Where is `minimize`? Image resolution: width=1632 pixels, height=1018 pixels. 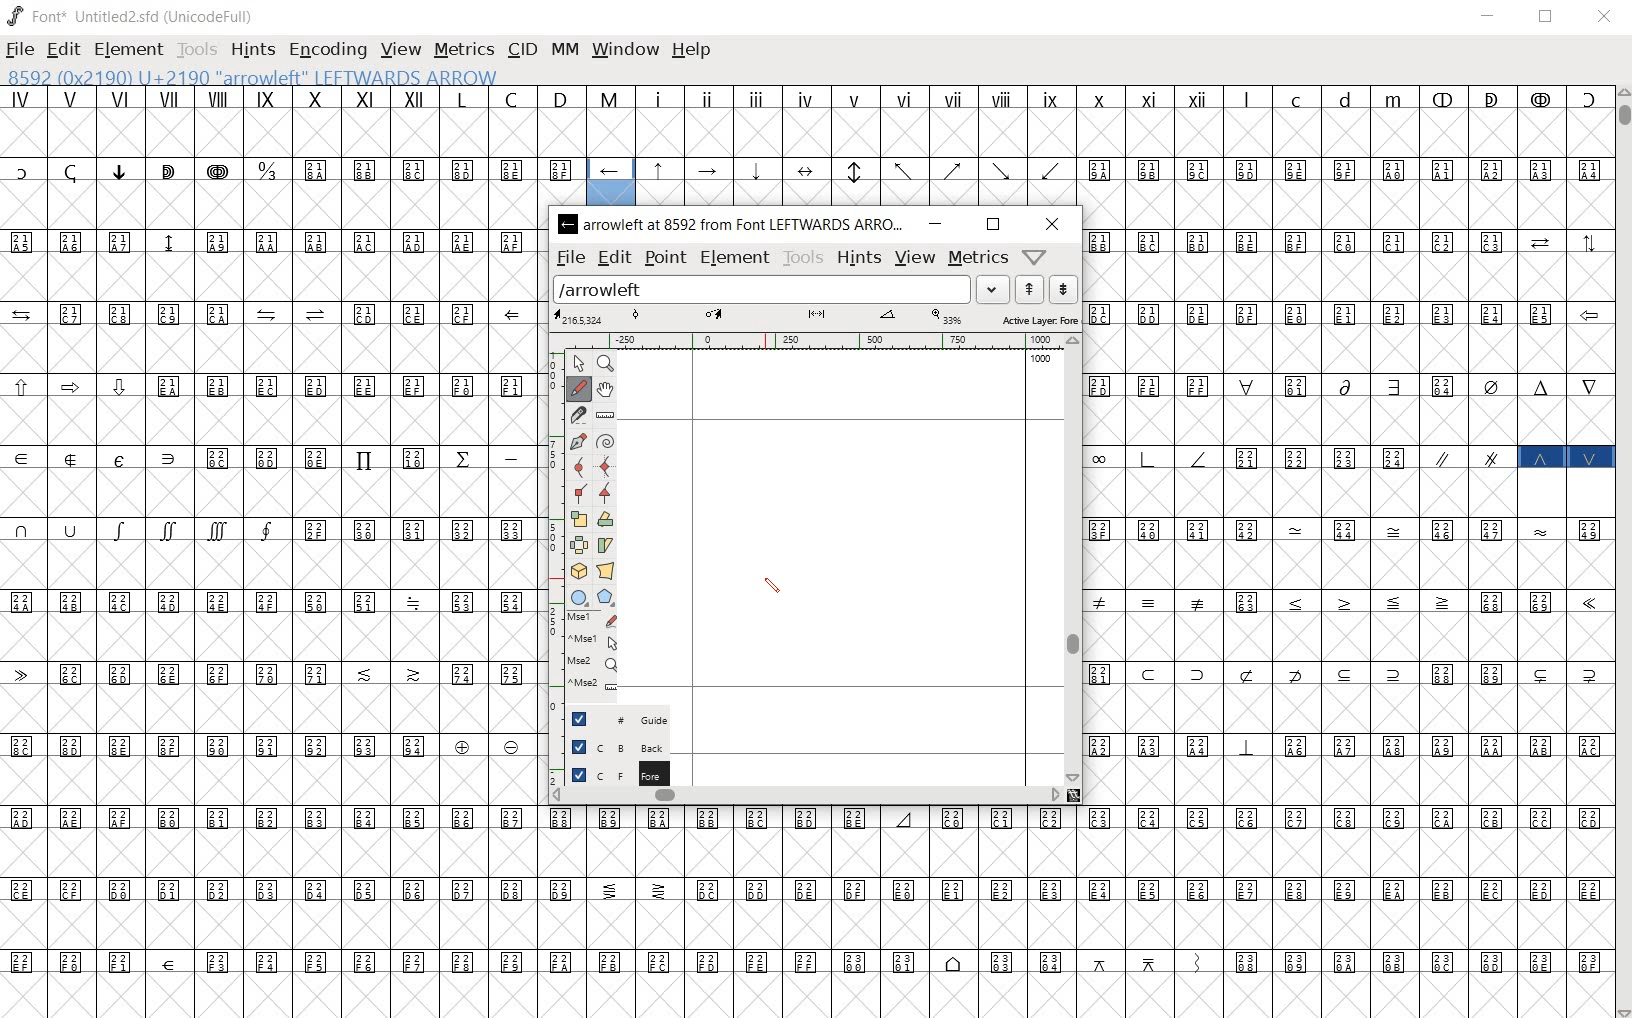
minimize is located at coordinates (1489, 16).